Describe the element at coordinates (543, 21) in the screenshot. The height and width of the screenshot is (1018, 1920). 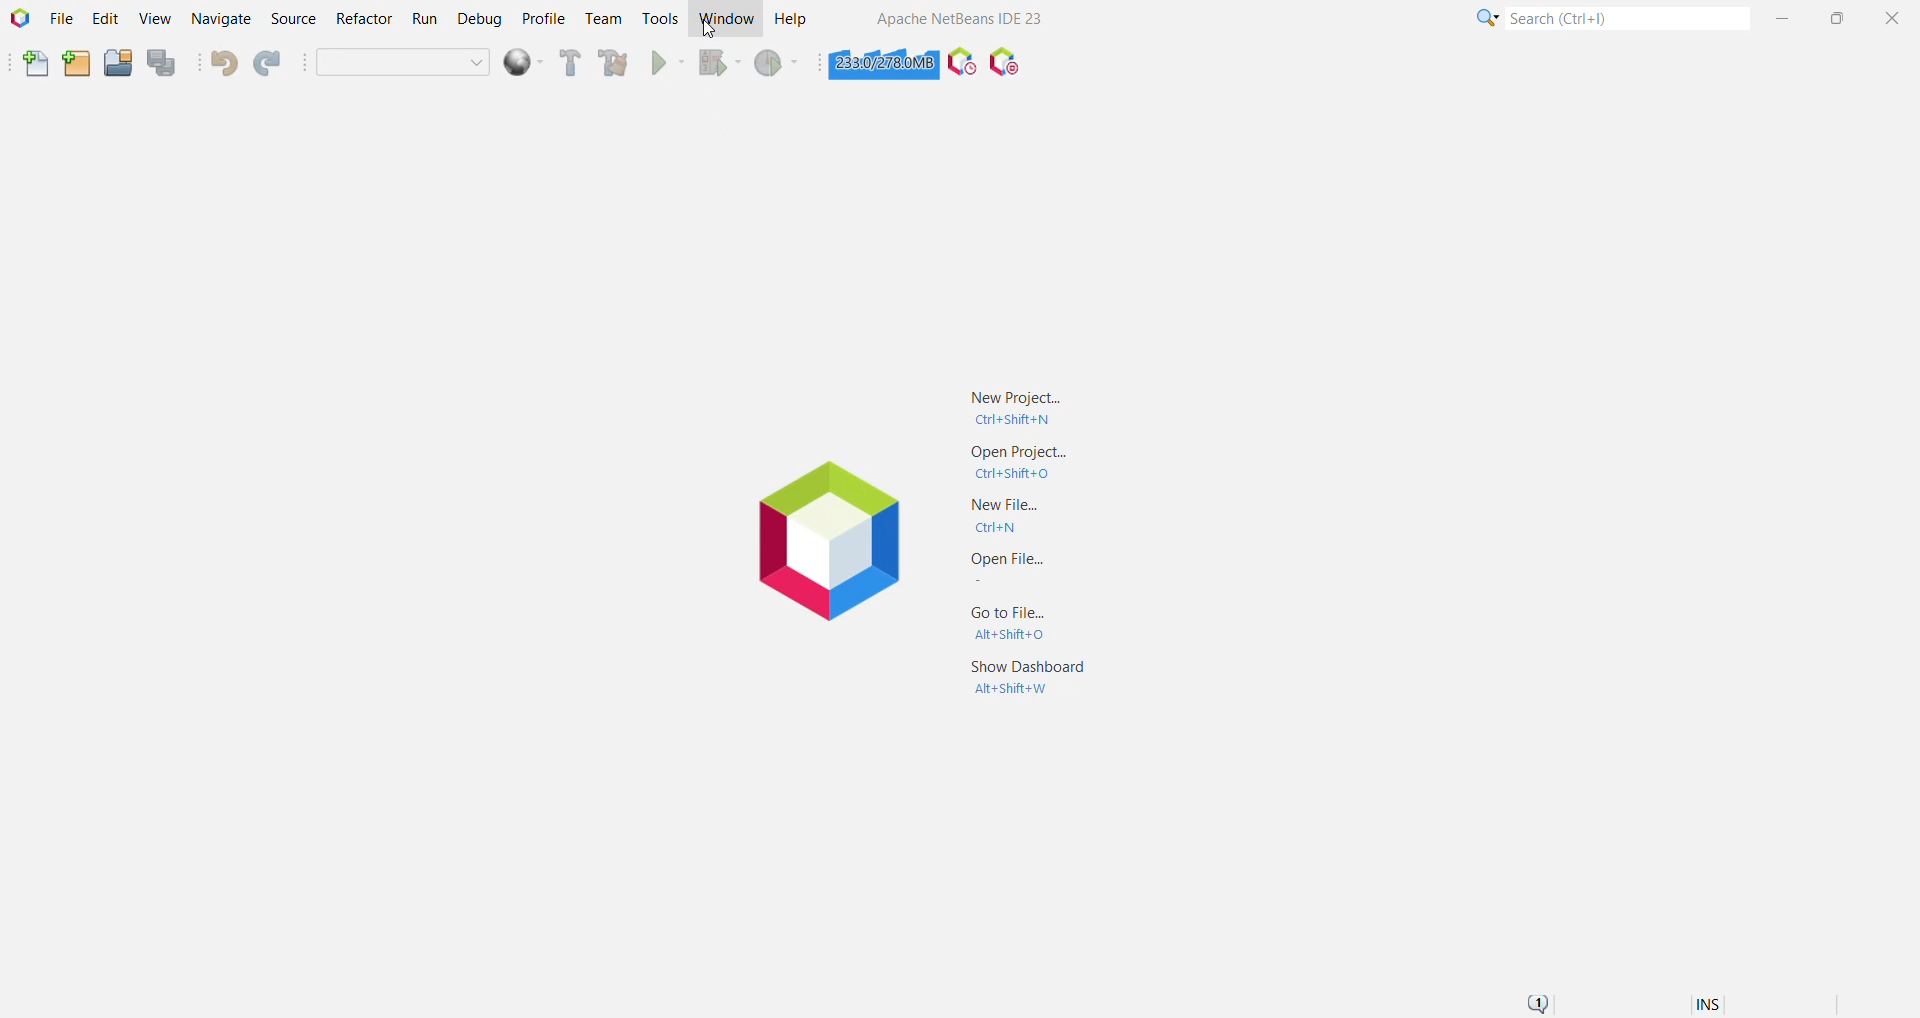
I see `Profile` at that location.